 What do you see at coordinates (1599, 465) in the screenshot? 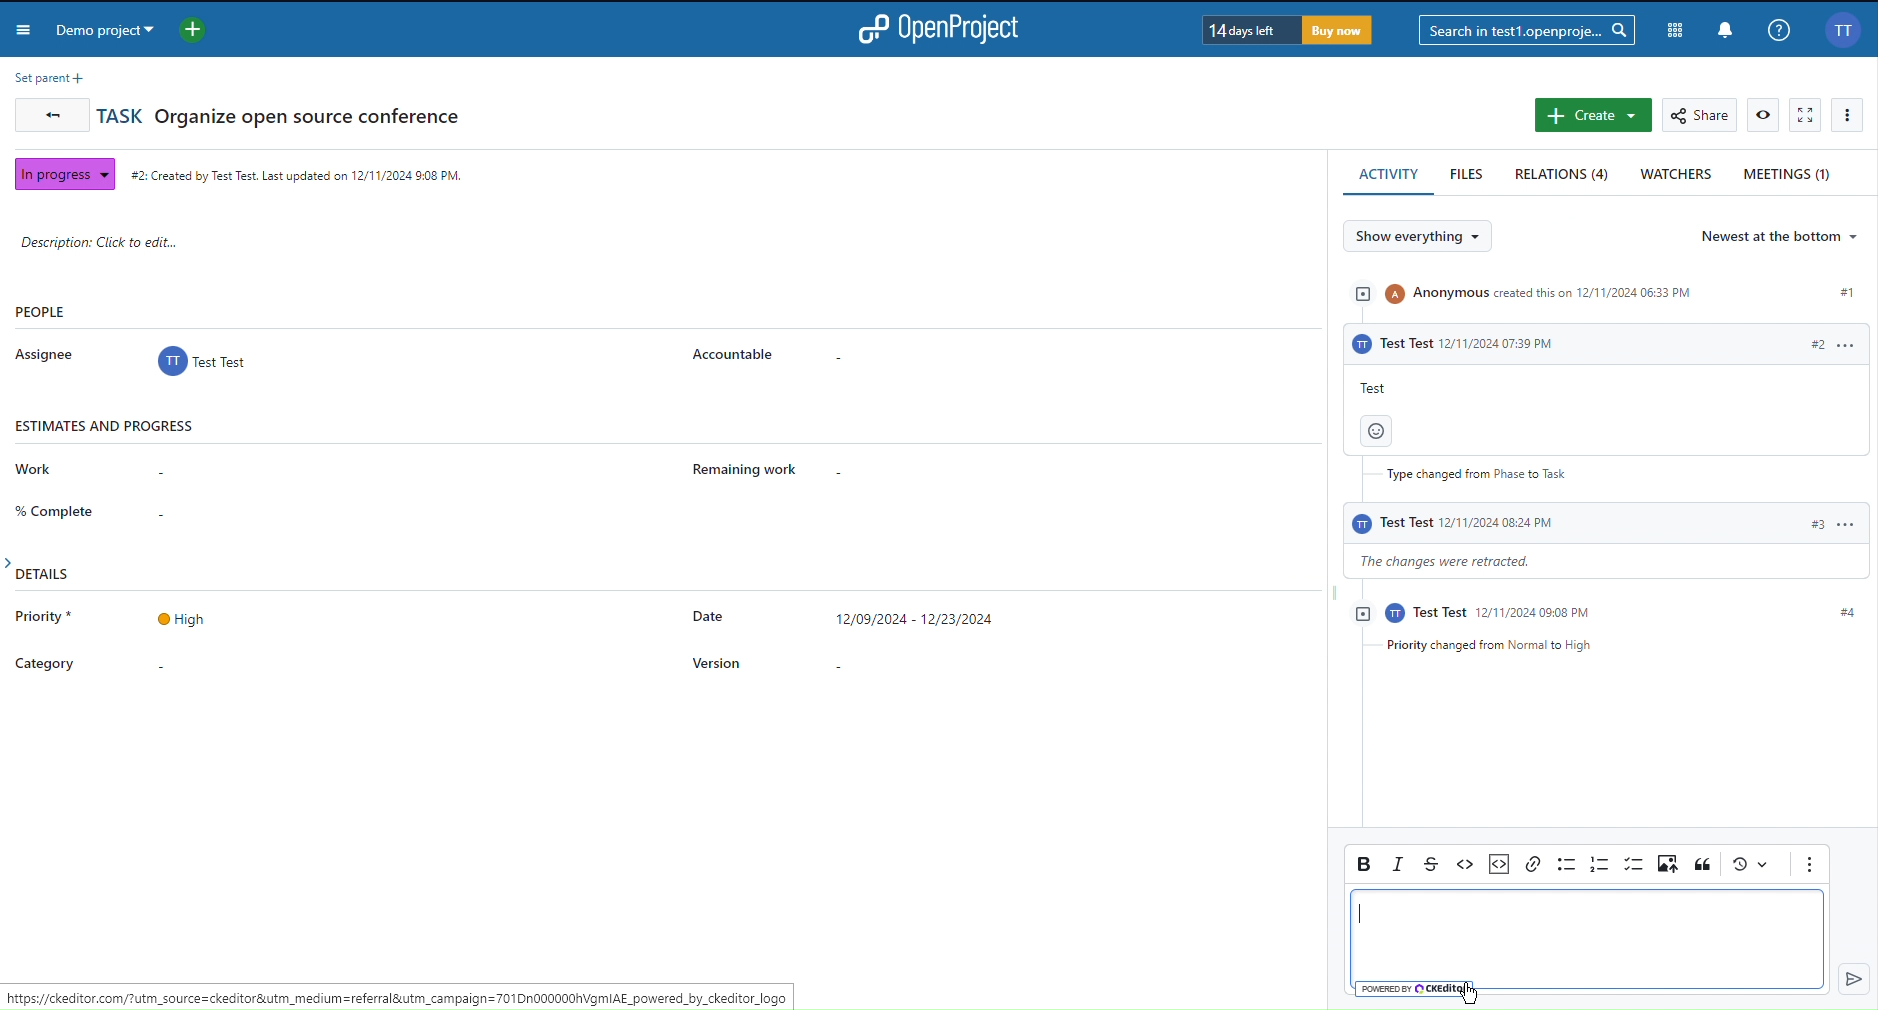
I see `Activity ` at bounding box center [1599, 465].